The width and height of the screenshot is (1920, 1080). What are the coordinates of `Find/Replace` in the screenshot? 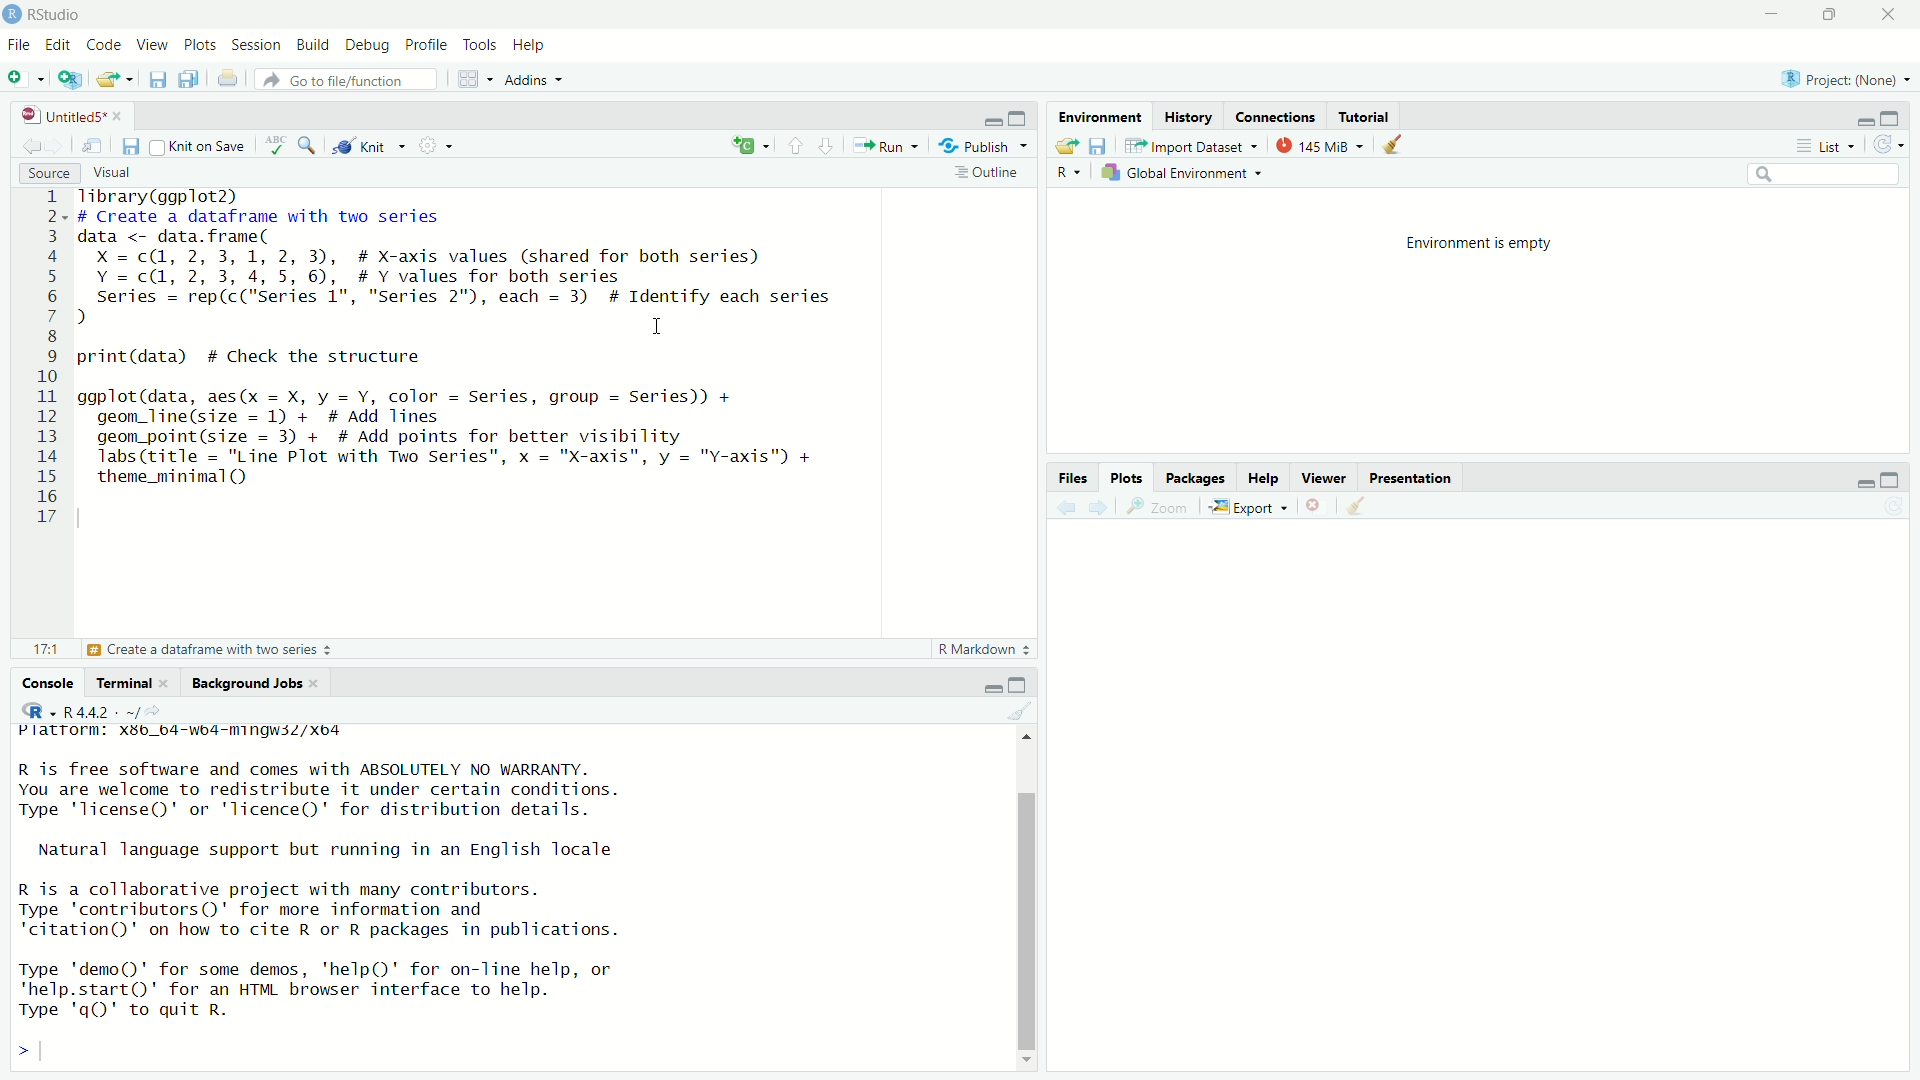 It's located at (307, 147).